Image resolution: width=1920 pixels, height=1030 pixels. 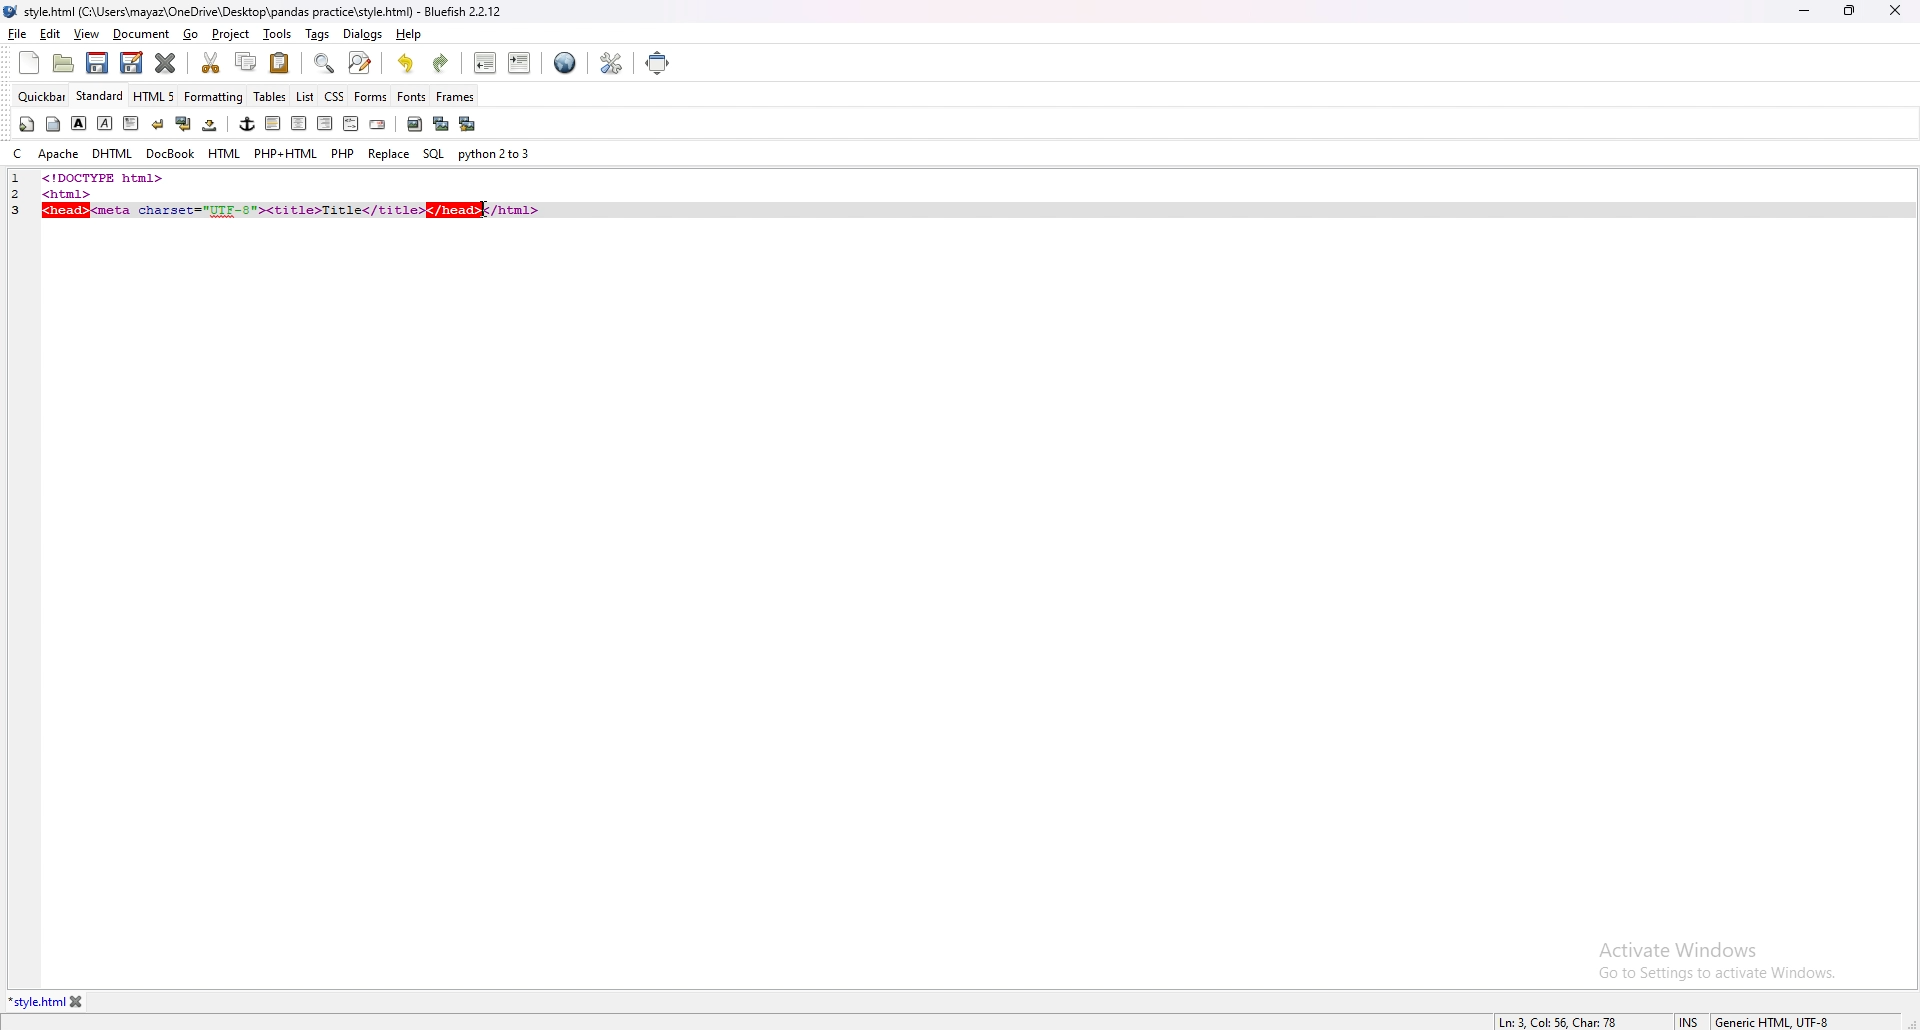 I want to click on left indent, so click(x=271, y=123).